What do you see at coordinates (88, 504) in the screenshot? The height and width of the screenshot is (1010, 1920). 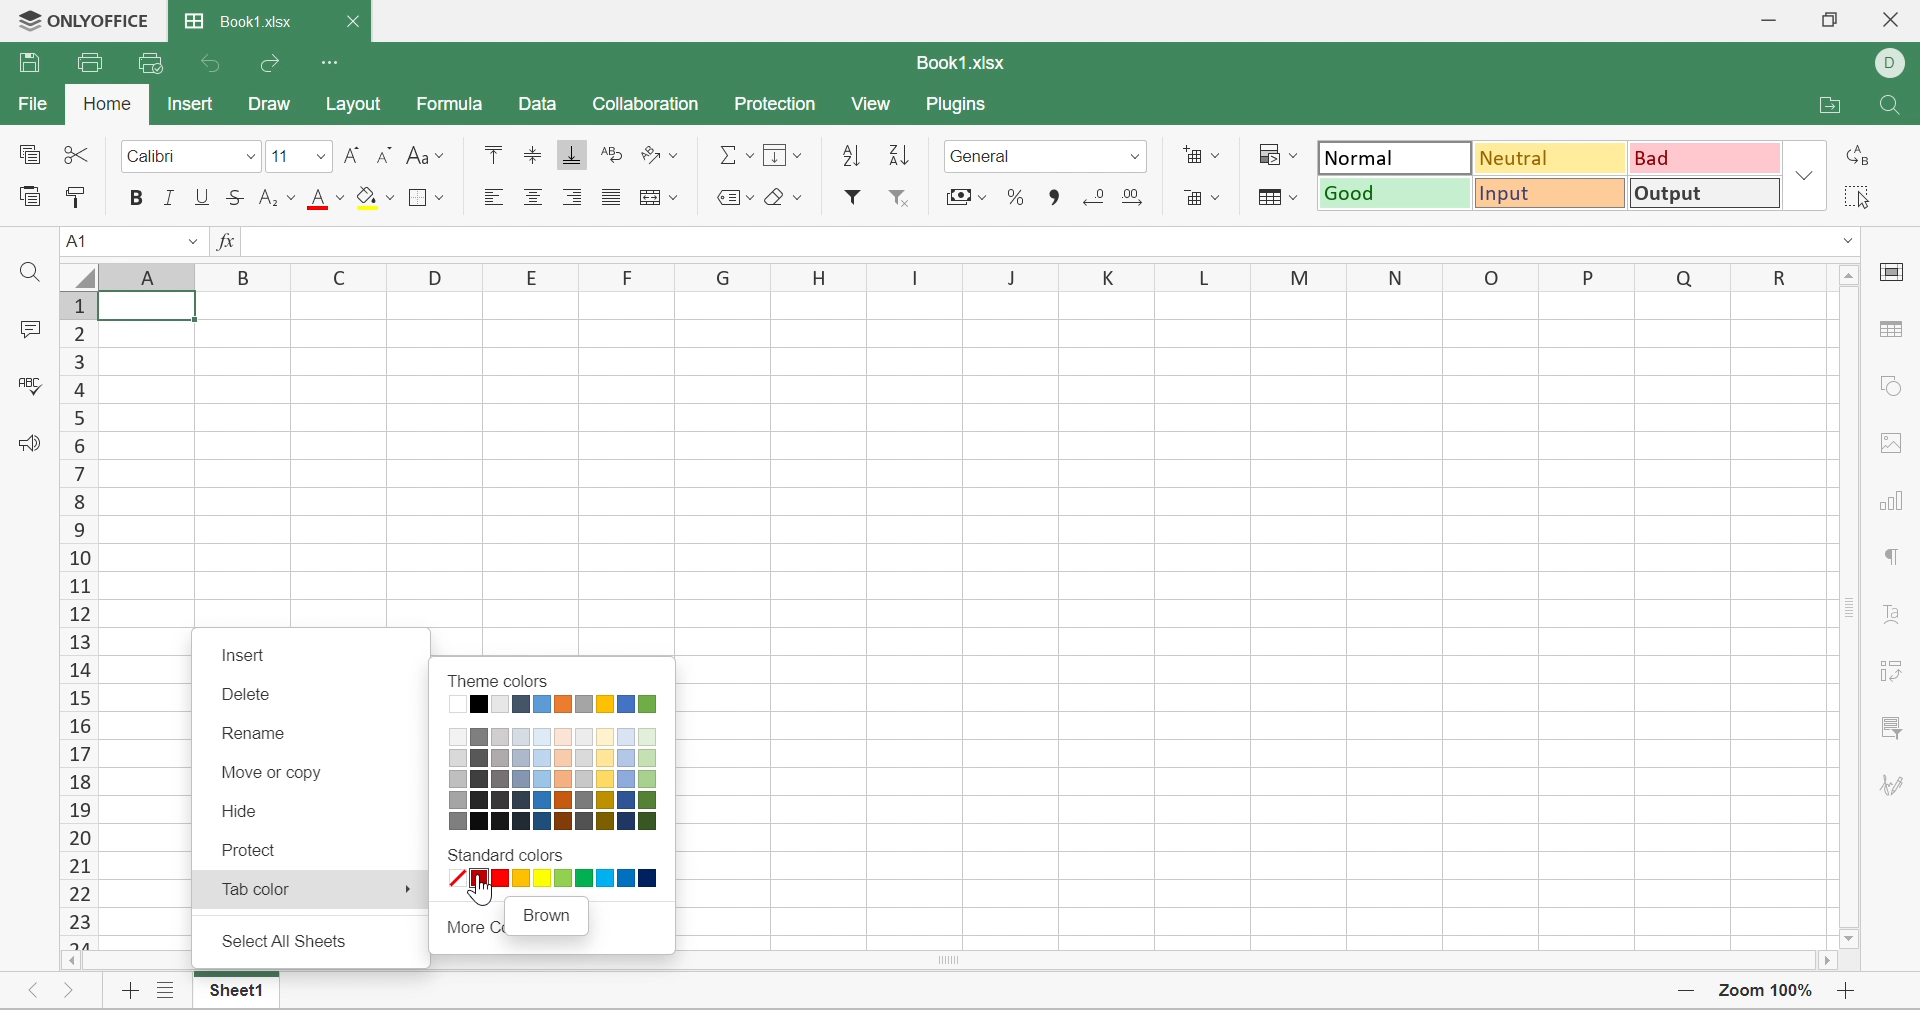 I see `8` at bounding box center [88, 504].